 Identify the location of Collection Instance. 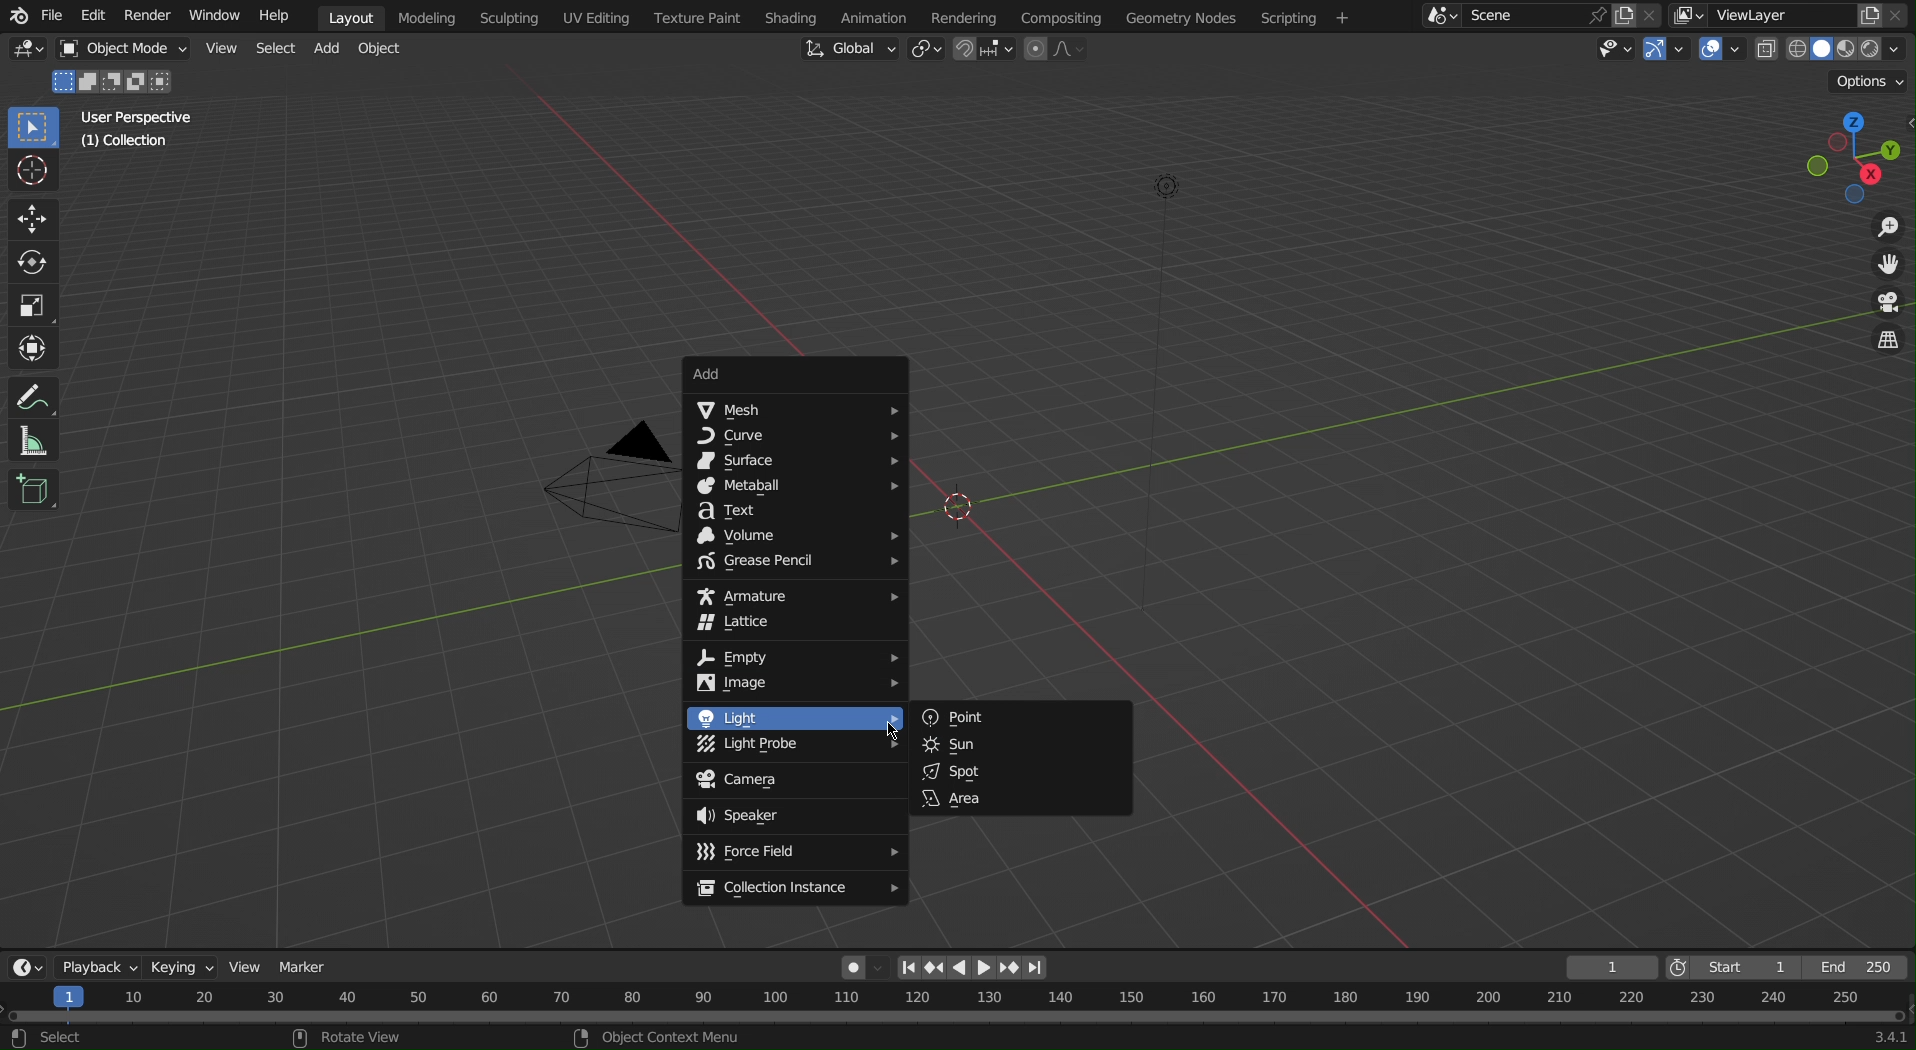
(797, 890).